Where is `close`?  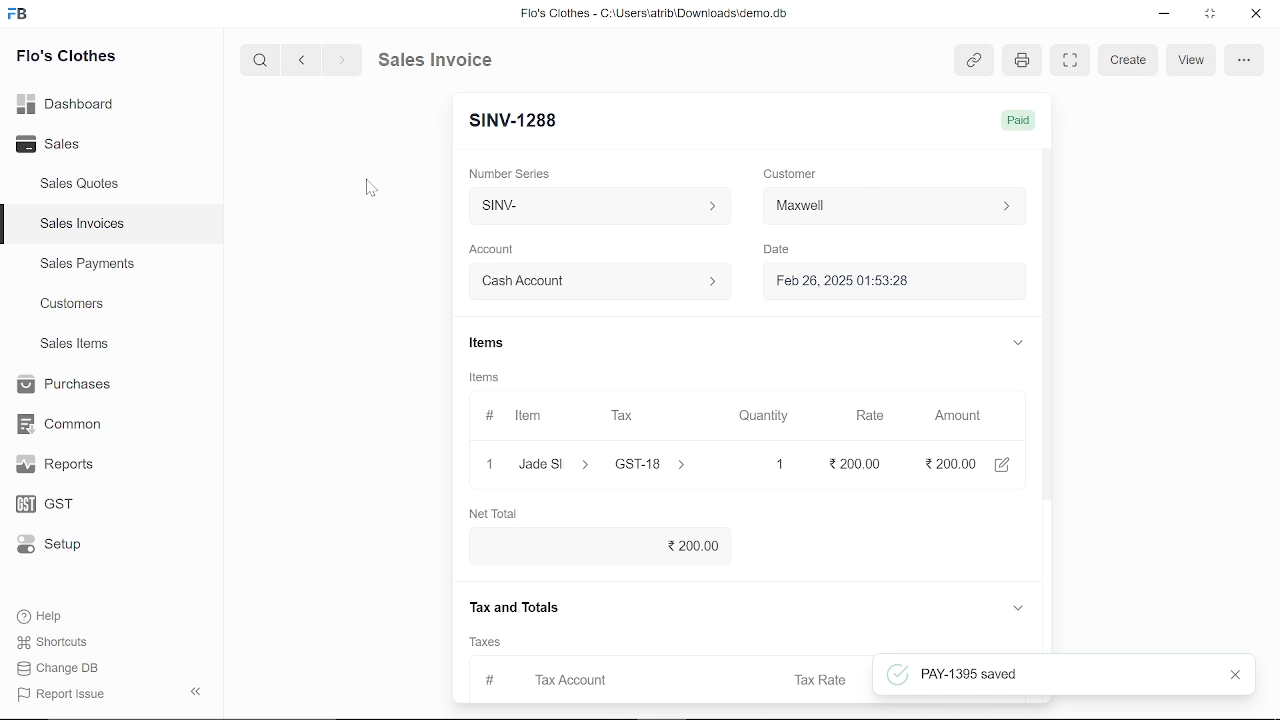
close is located at coordinates (1231, 676).